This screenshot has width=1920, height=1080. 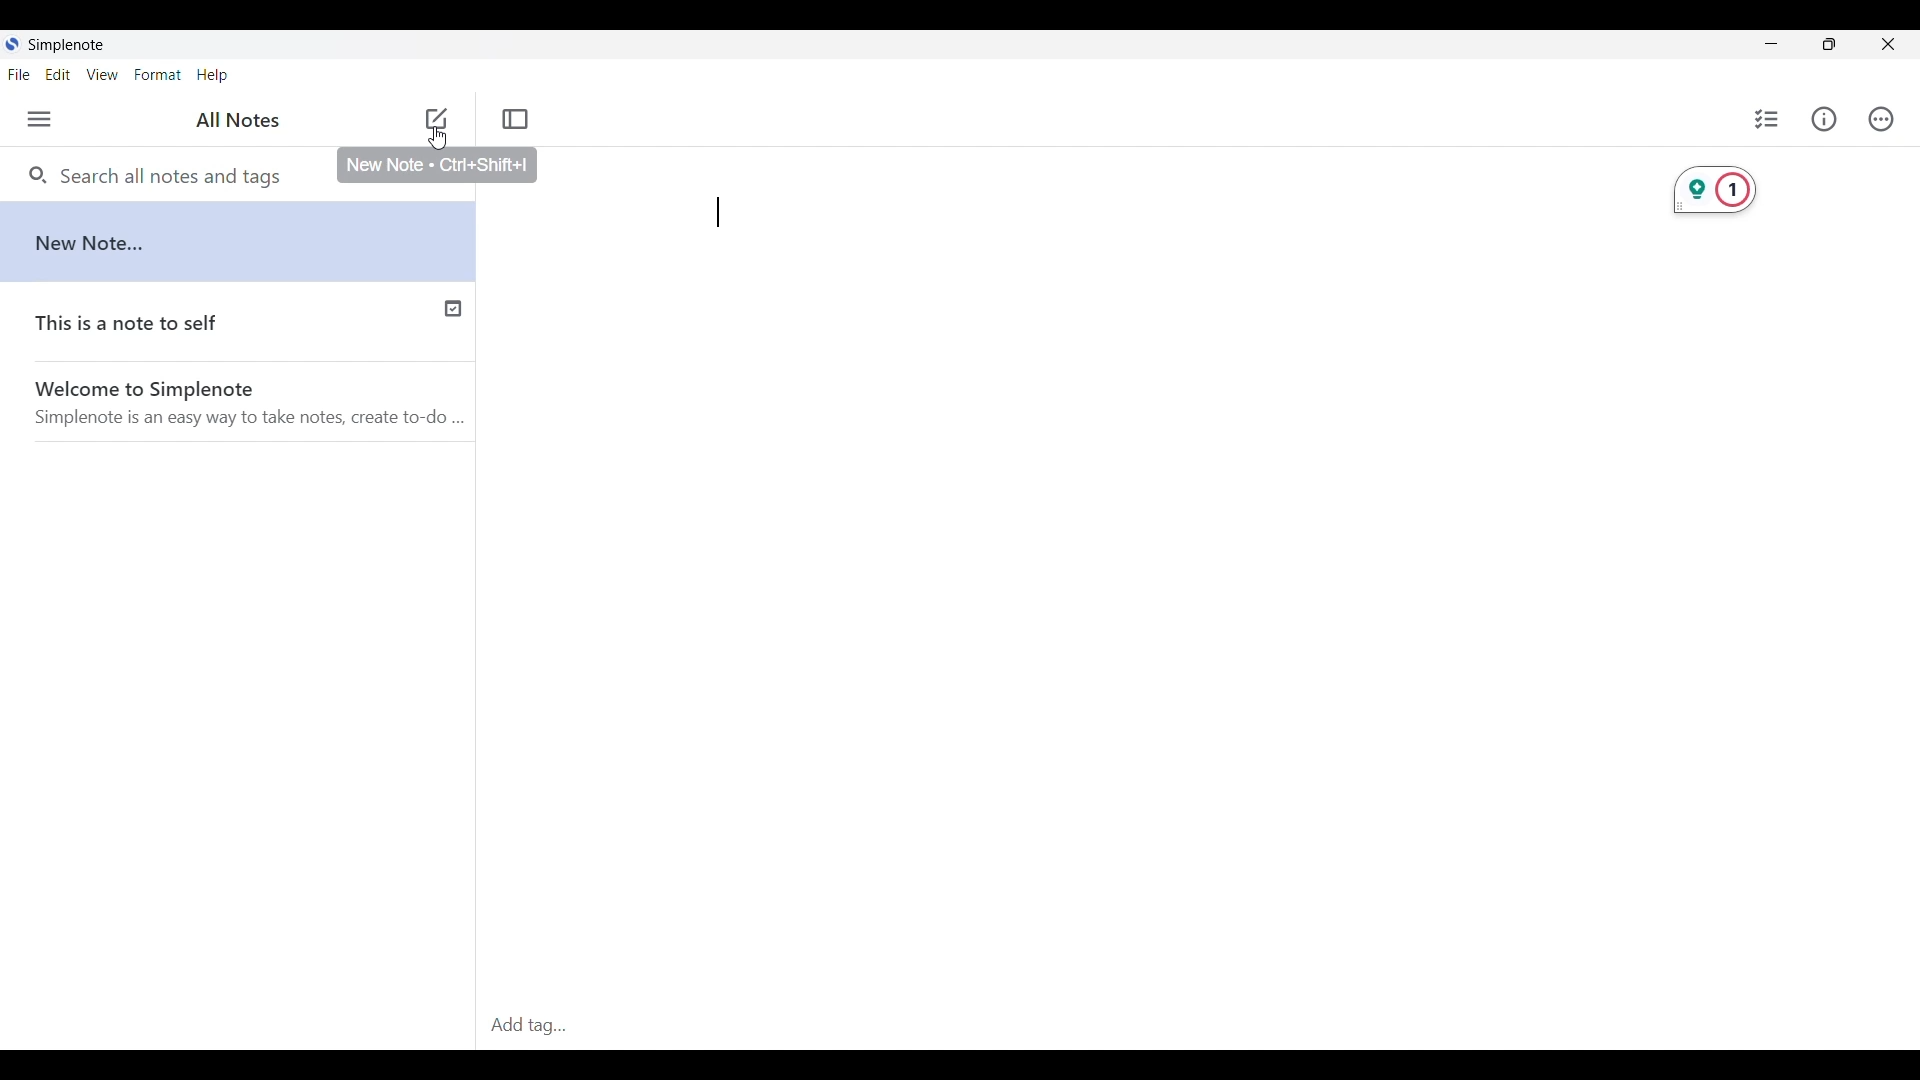 I want to click on Click to add note, so click(x=437, y=118).